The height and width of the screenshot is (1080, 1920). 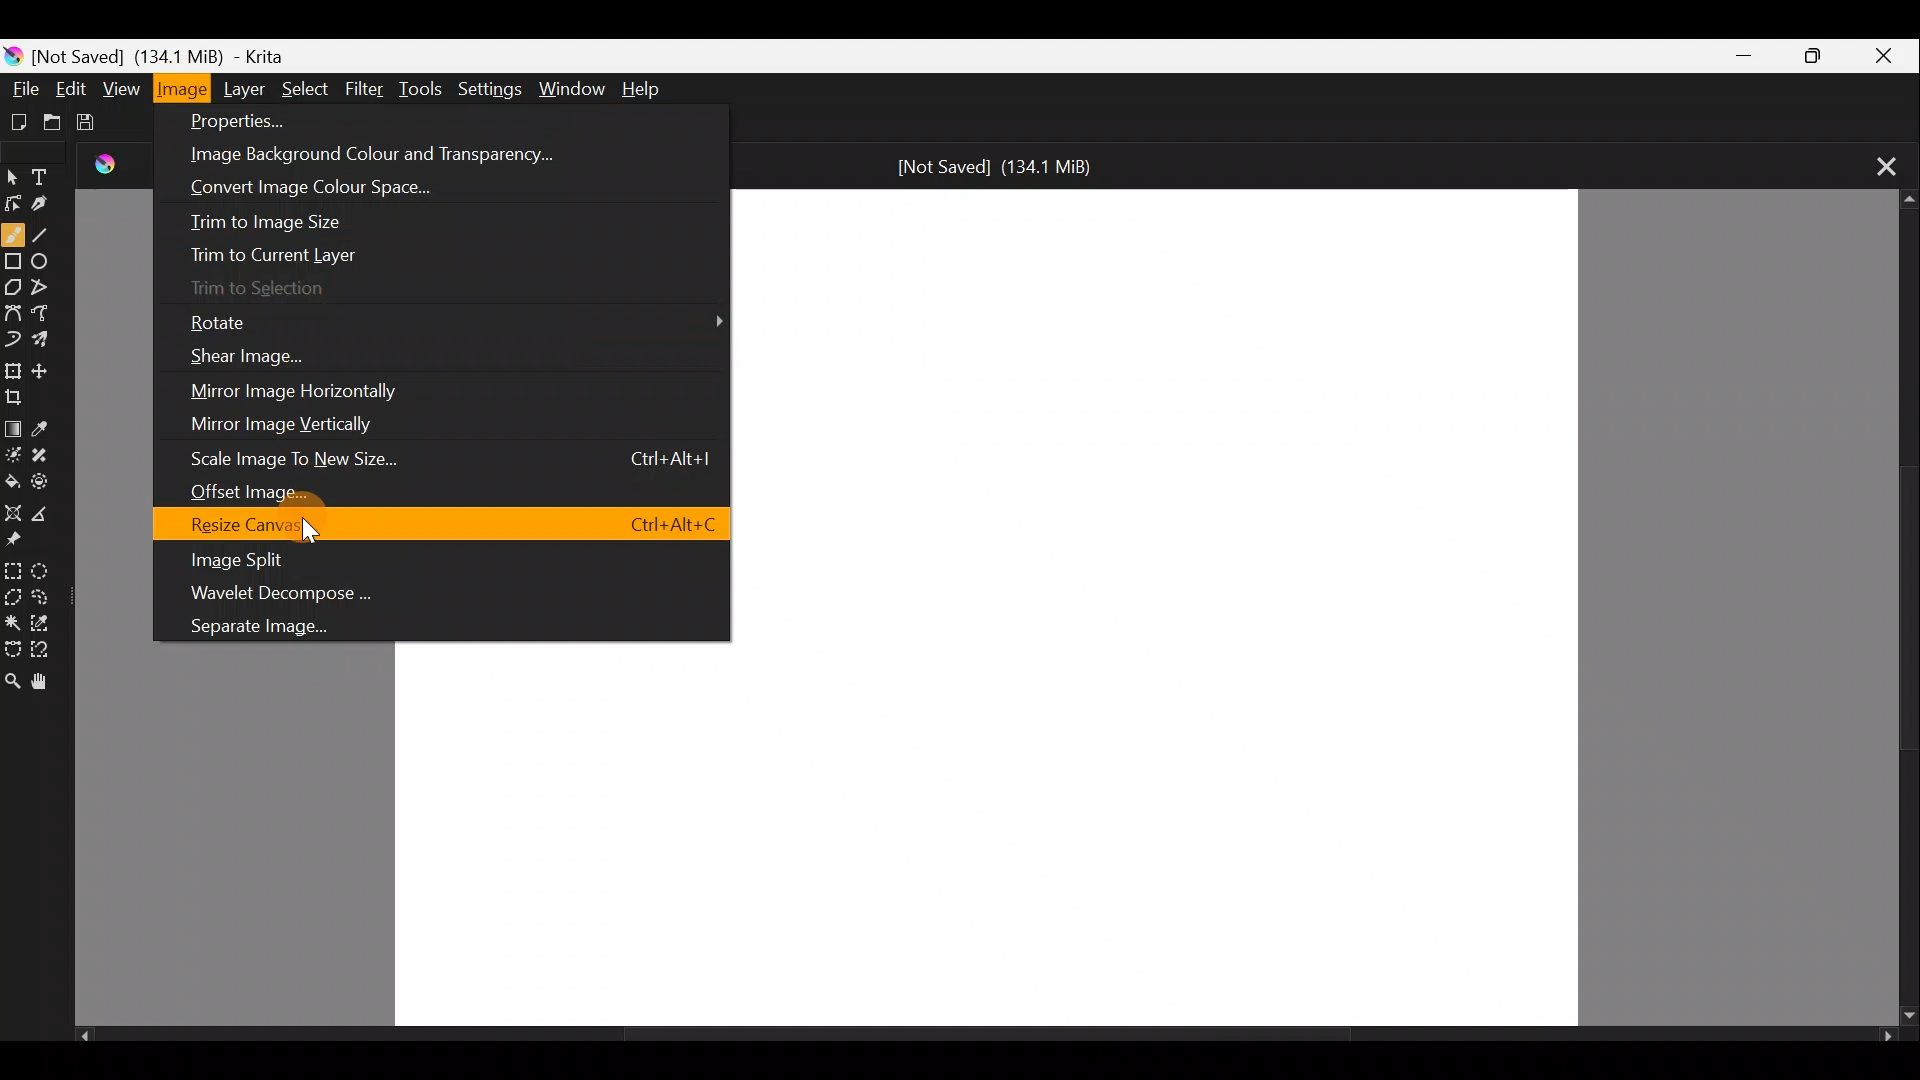 I want to click on Crop the image to an area, so click(x=23, y=397).